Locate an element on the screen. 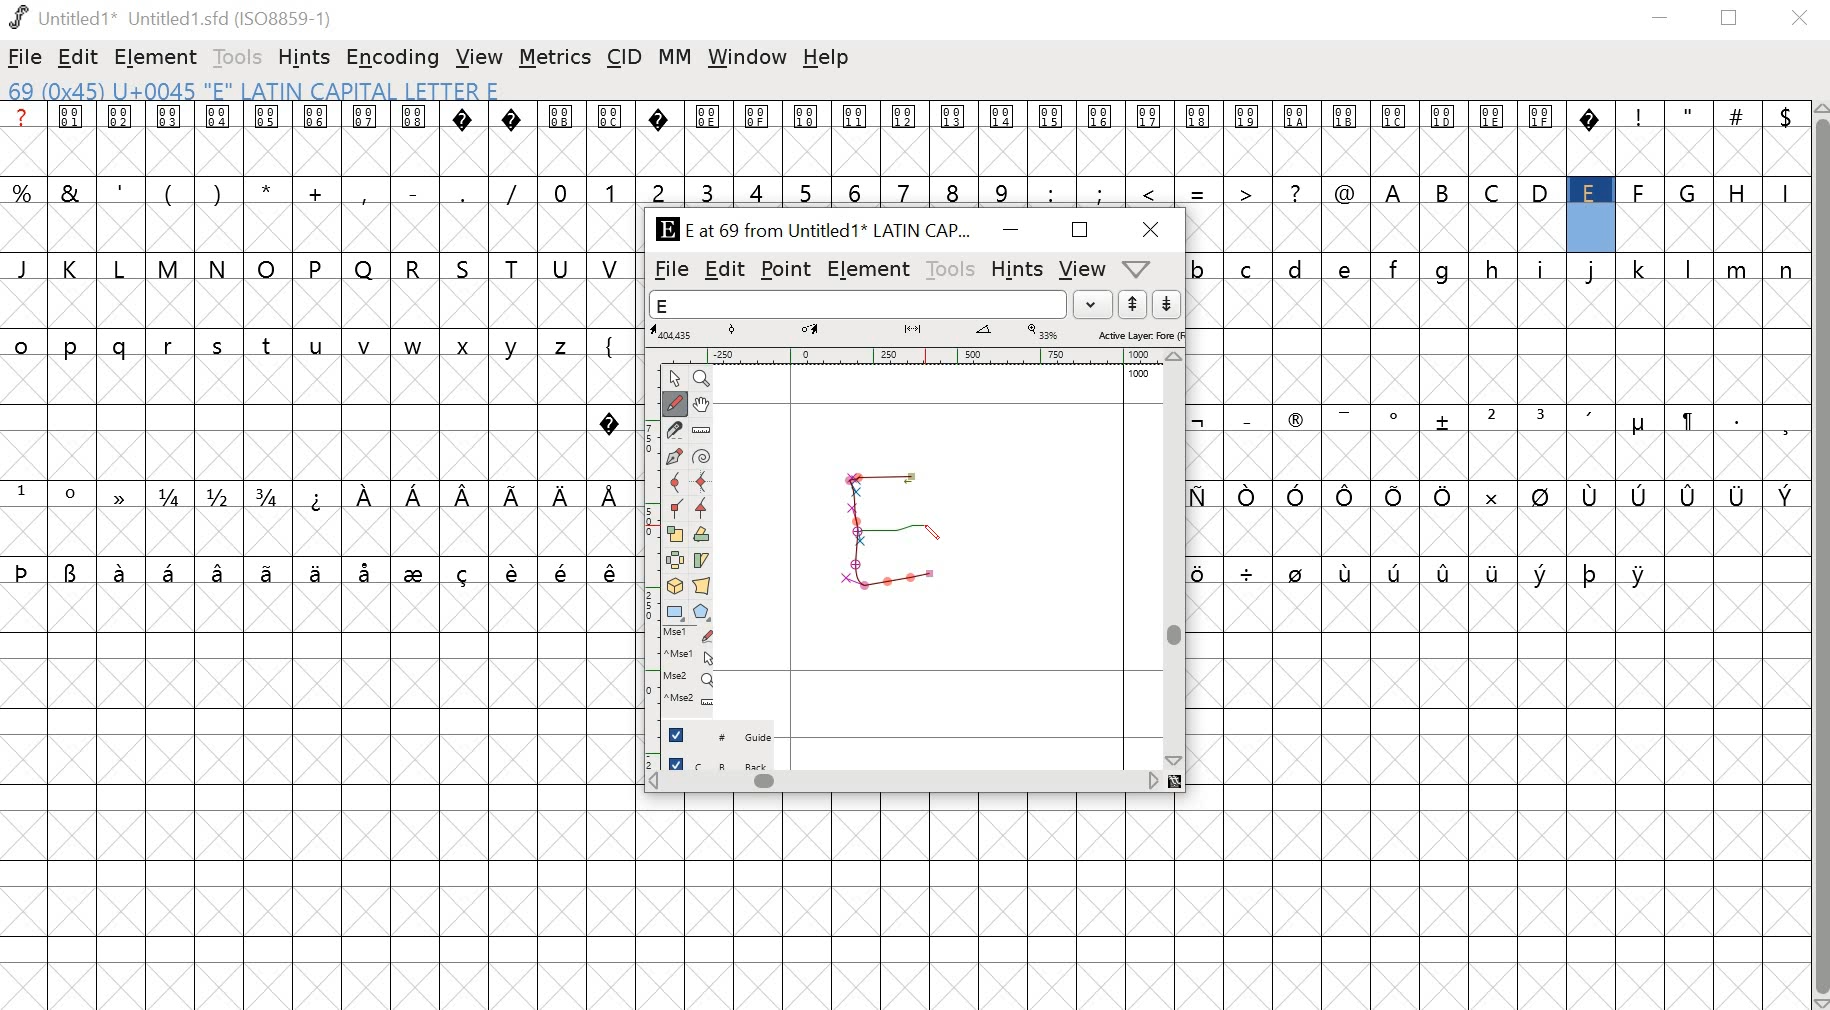 The height and width of the screenshot is (1010, 1830). symbols and numbers is located at coordinates (683, 192).